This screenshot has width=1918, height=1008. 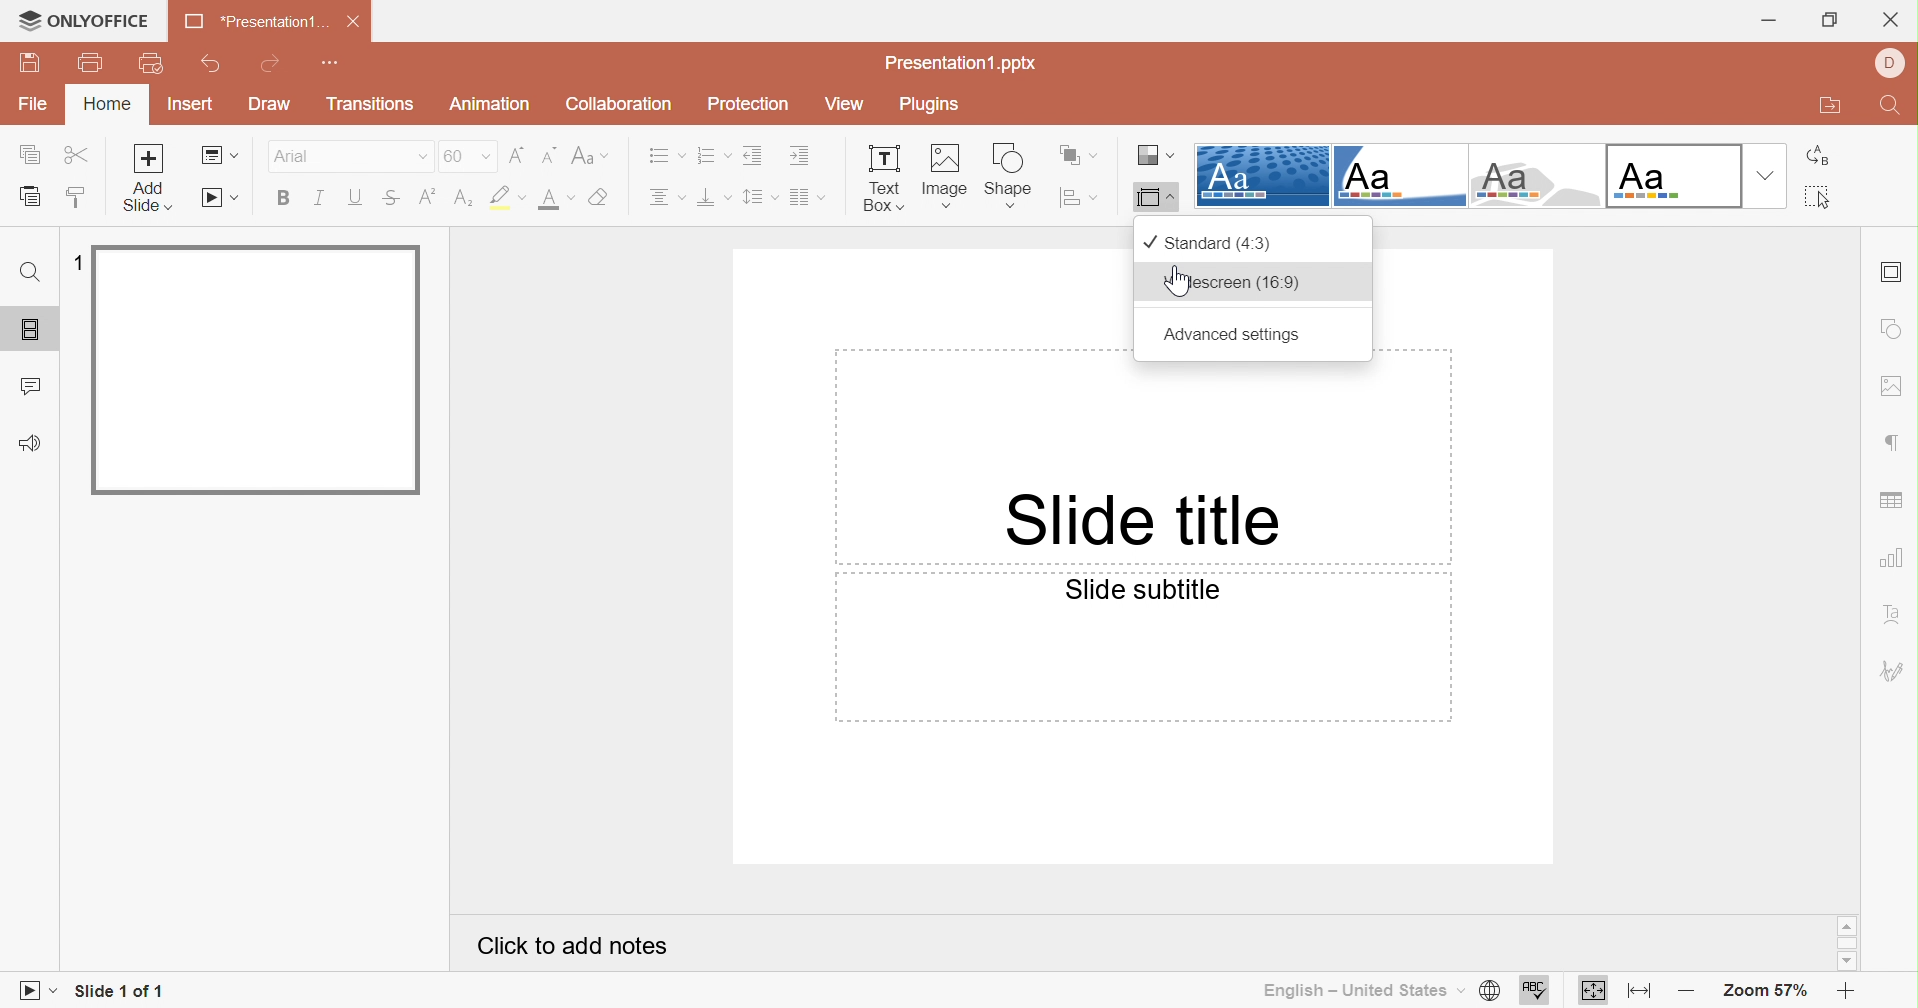 What do you see at coordinates (218, 197) in the screenshot?
I see `Start slideshow` at bounding box center [218, 197].